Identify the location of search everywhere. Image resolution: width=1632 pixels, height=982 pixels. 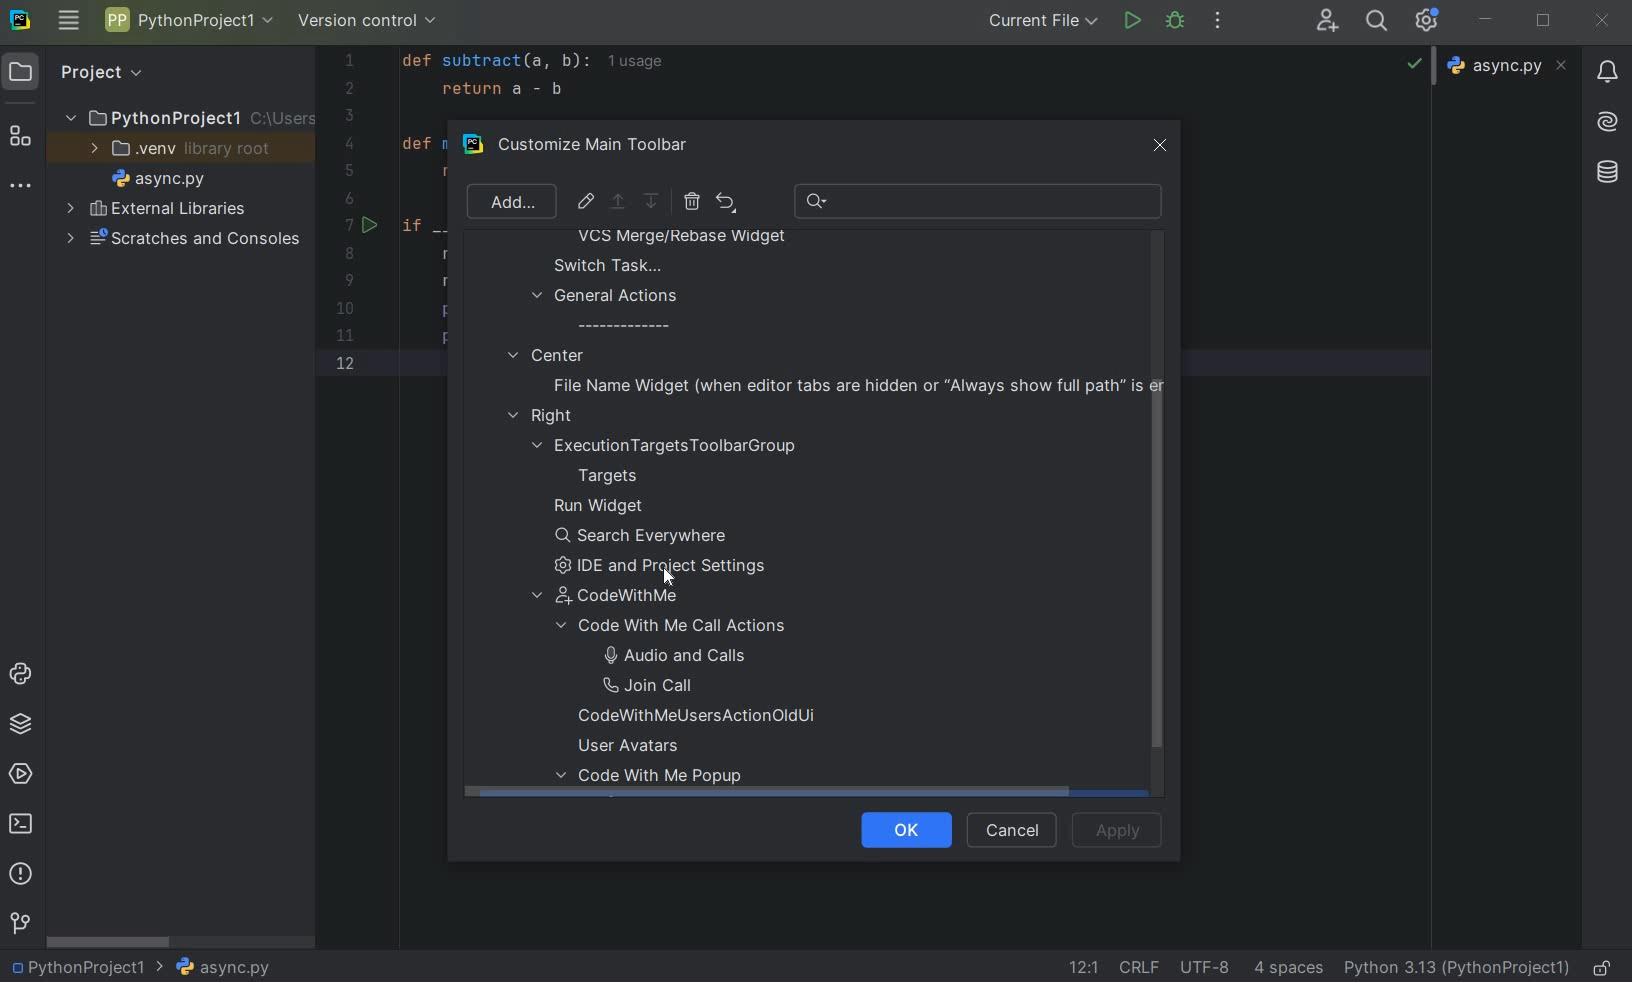
(642, 537).